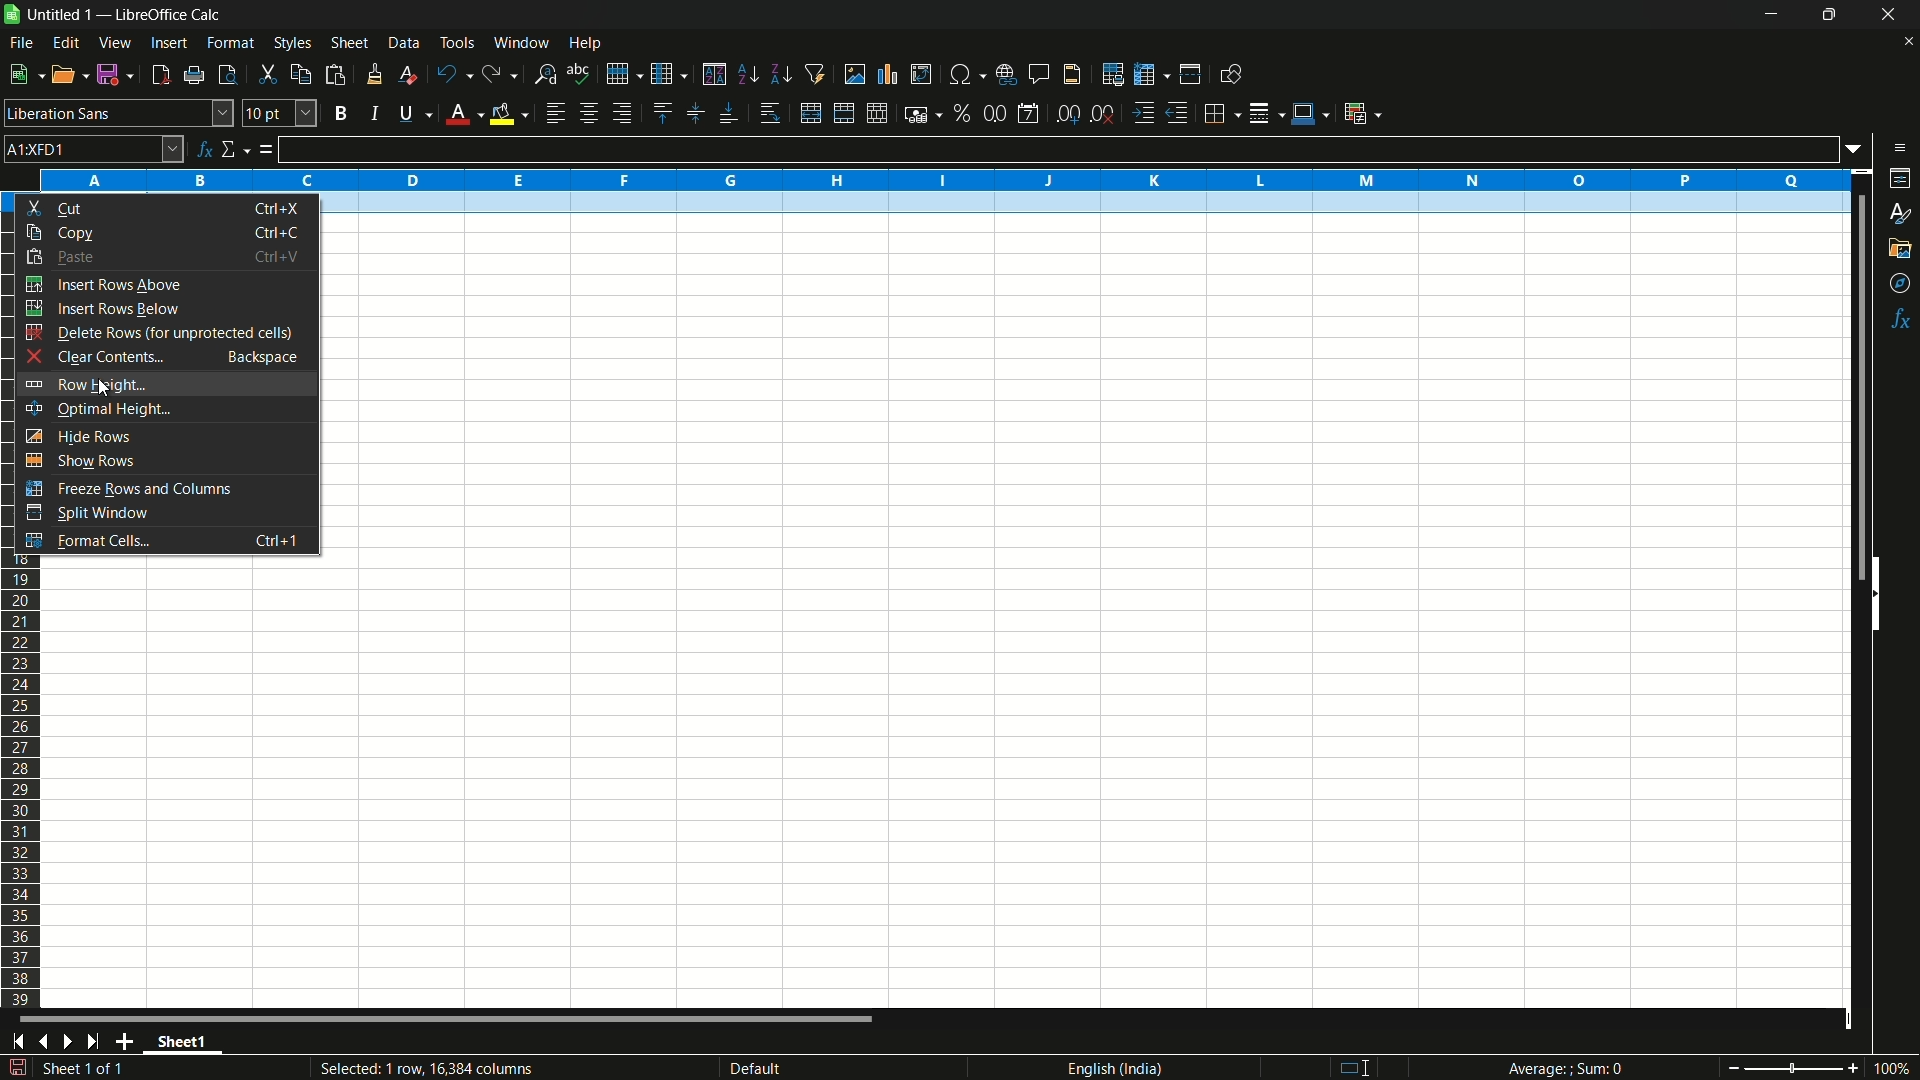 This screenshot has height=1080, width=1920. Describe the element at coordinates (920, 74) in the screenshot. I see `insert or edit pivot table` at that location.